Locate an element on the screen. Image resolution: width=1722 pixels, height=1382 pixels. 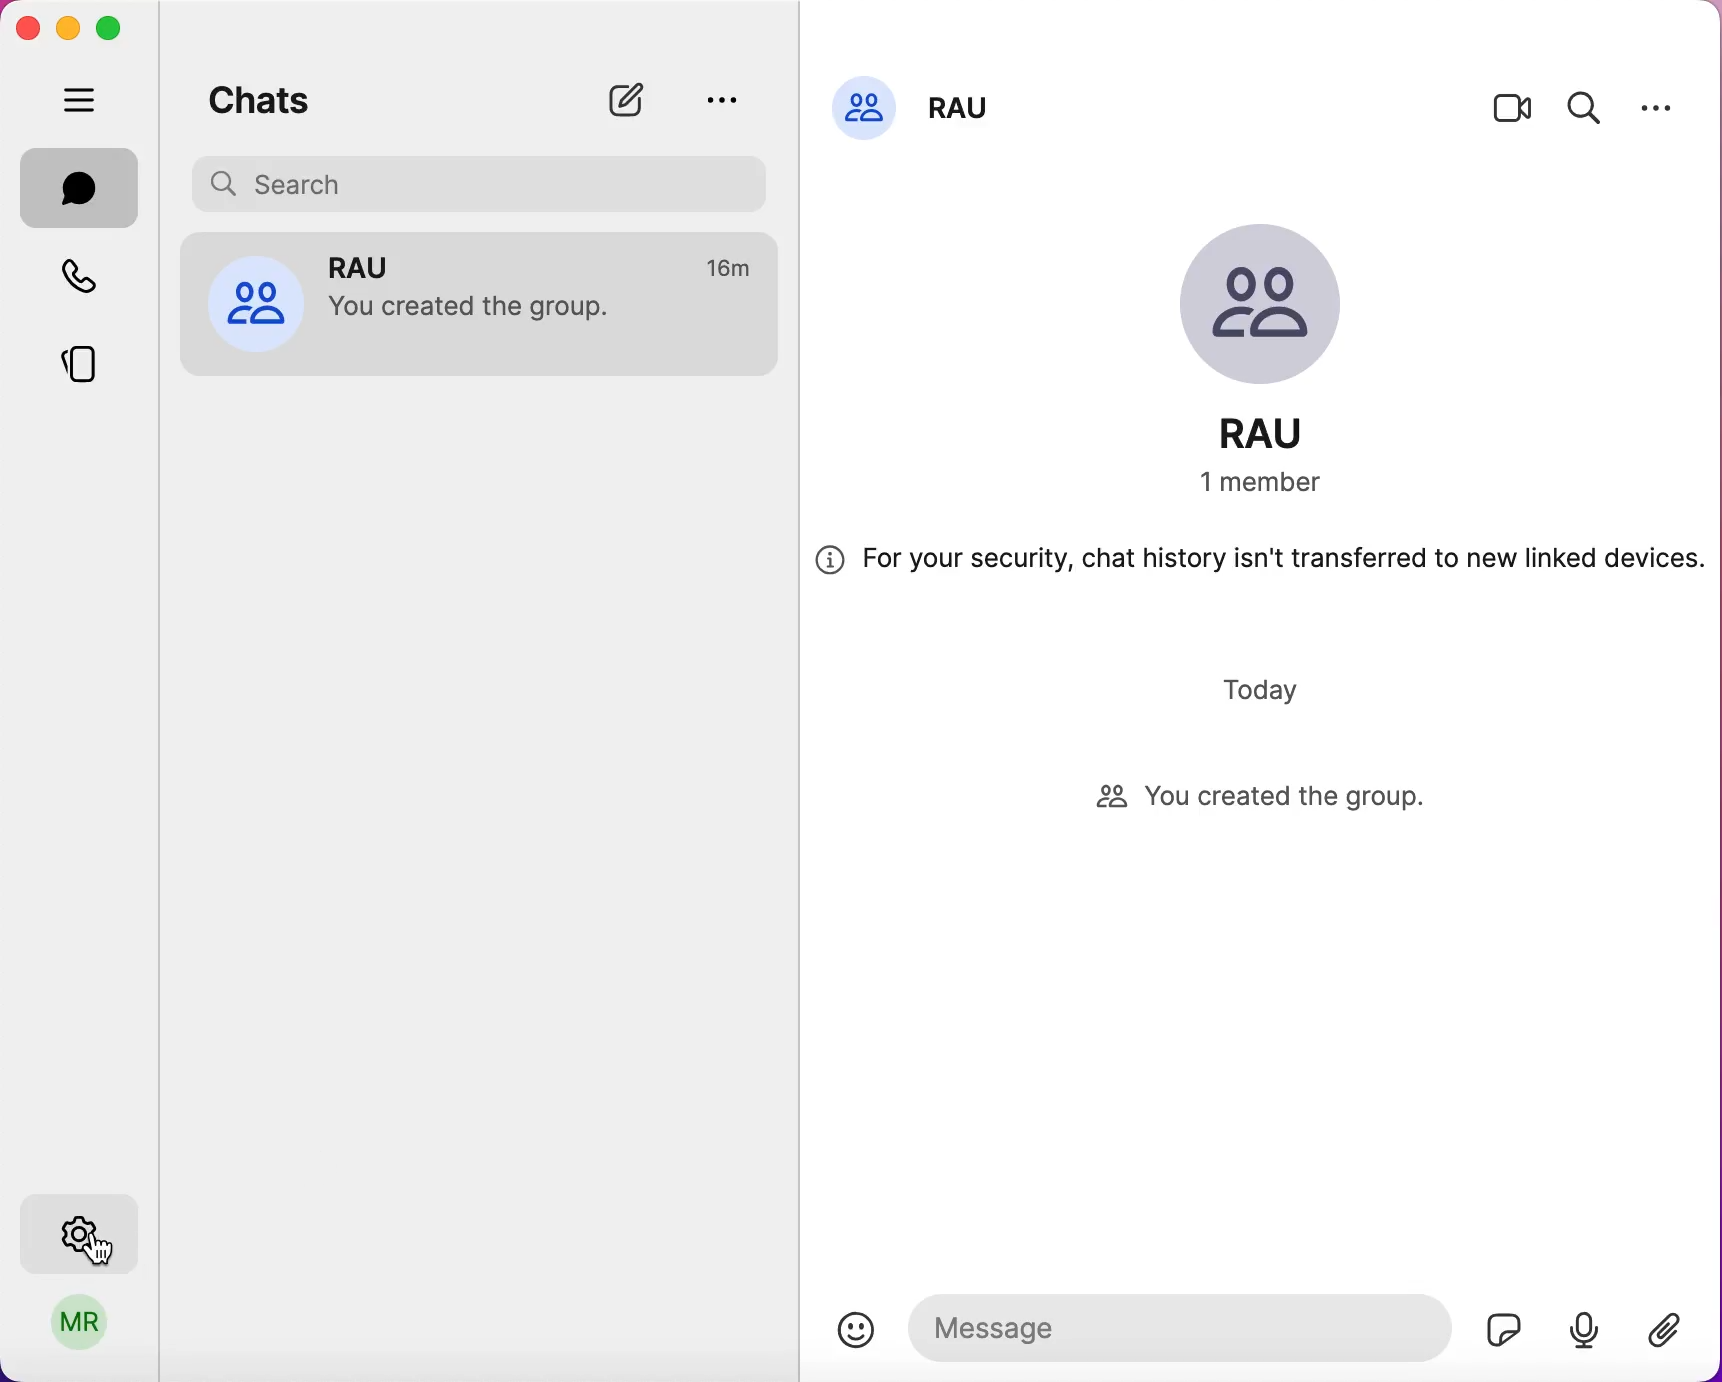
attach is located at coordinates (1674, 1333).